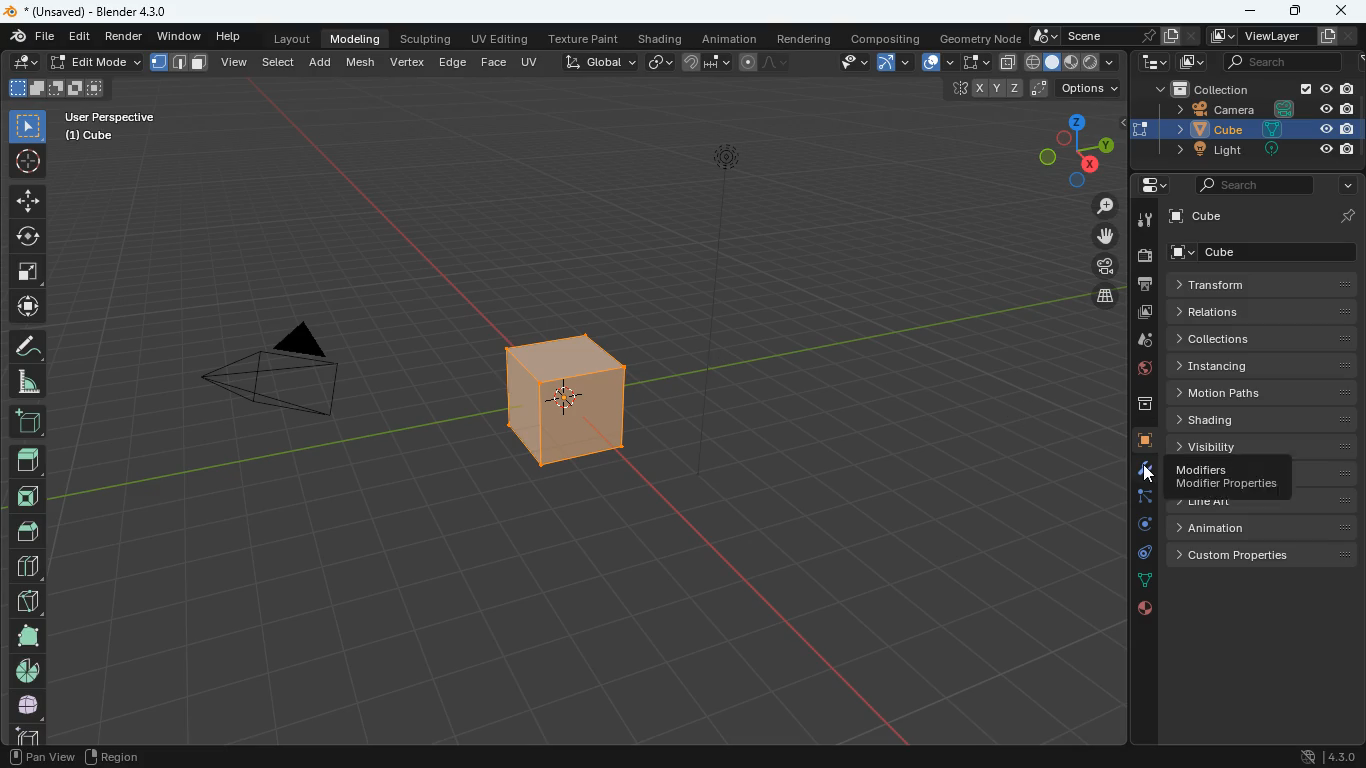  I want to click on cube, so click(1141, 442).